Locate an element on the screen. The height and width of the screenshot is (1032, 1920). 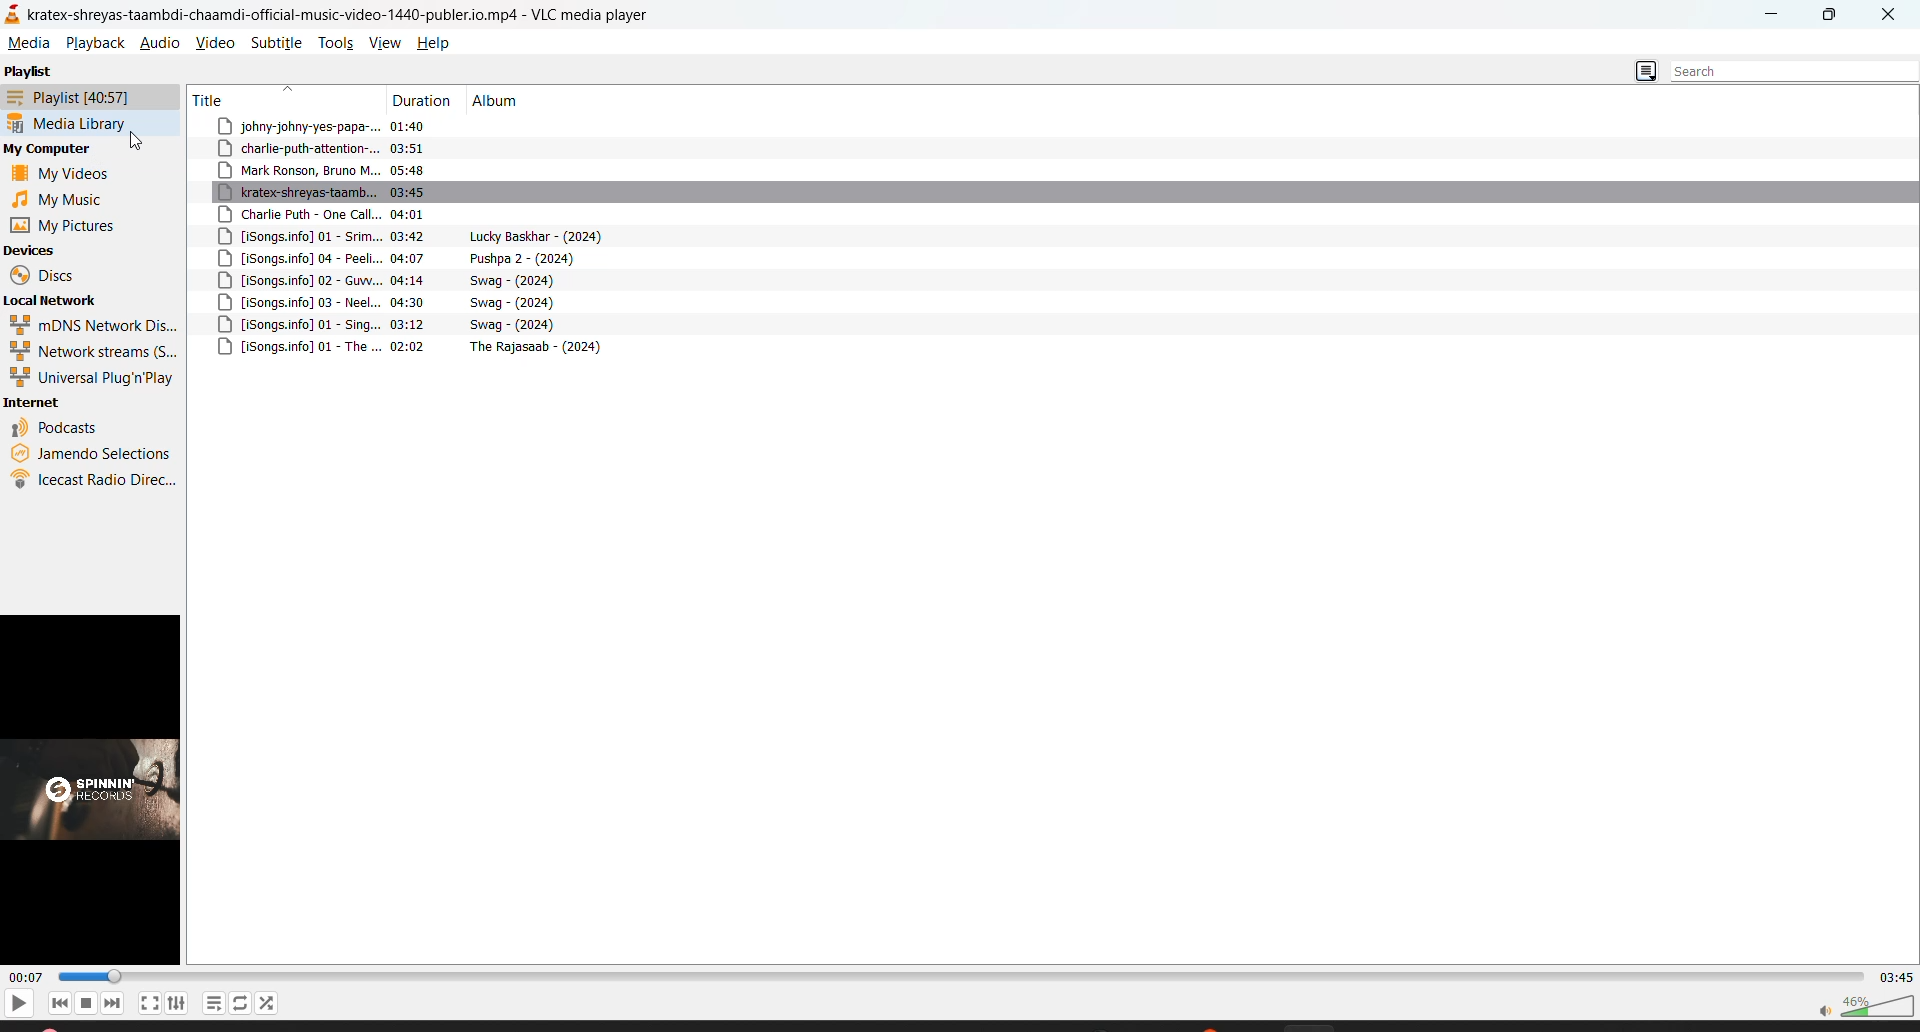
duration is located at coordinates (424, 97).